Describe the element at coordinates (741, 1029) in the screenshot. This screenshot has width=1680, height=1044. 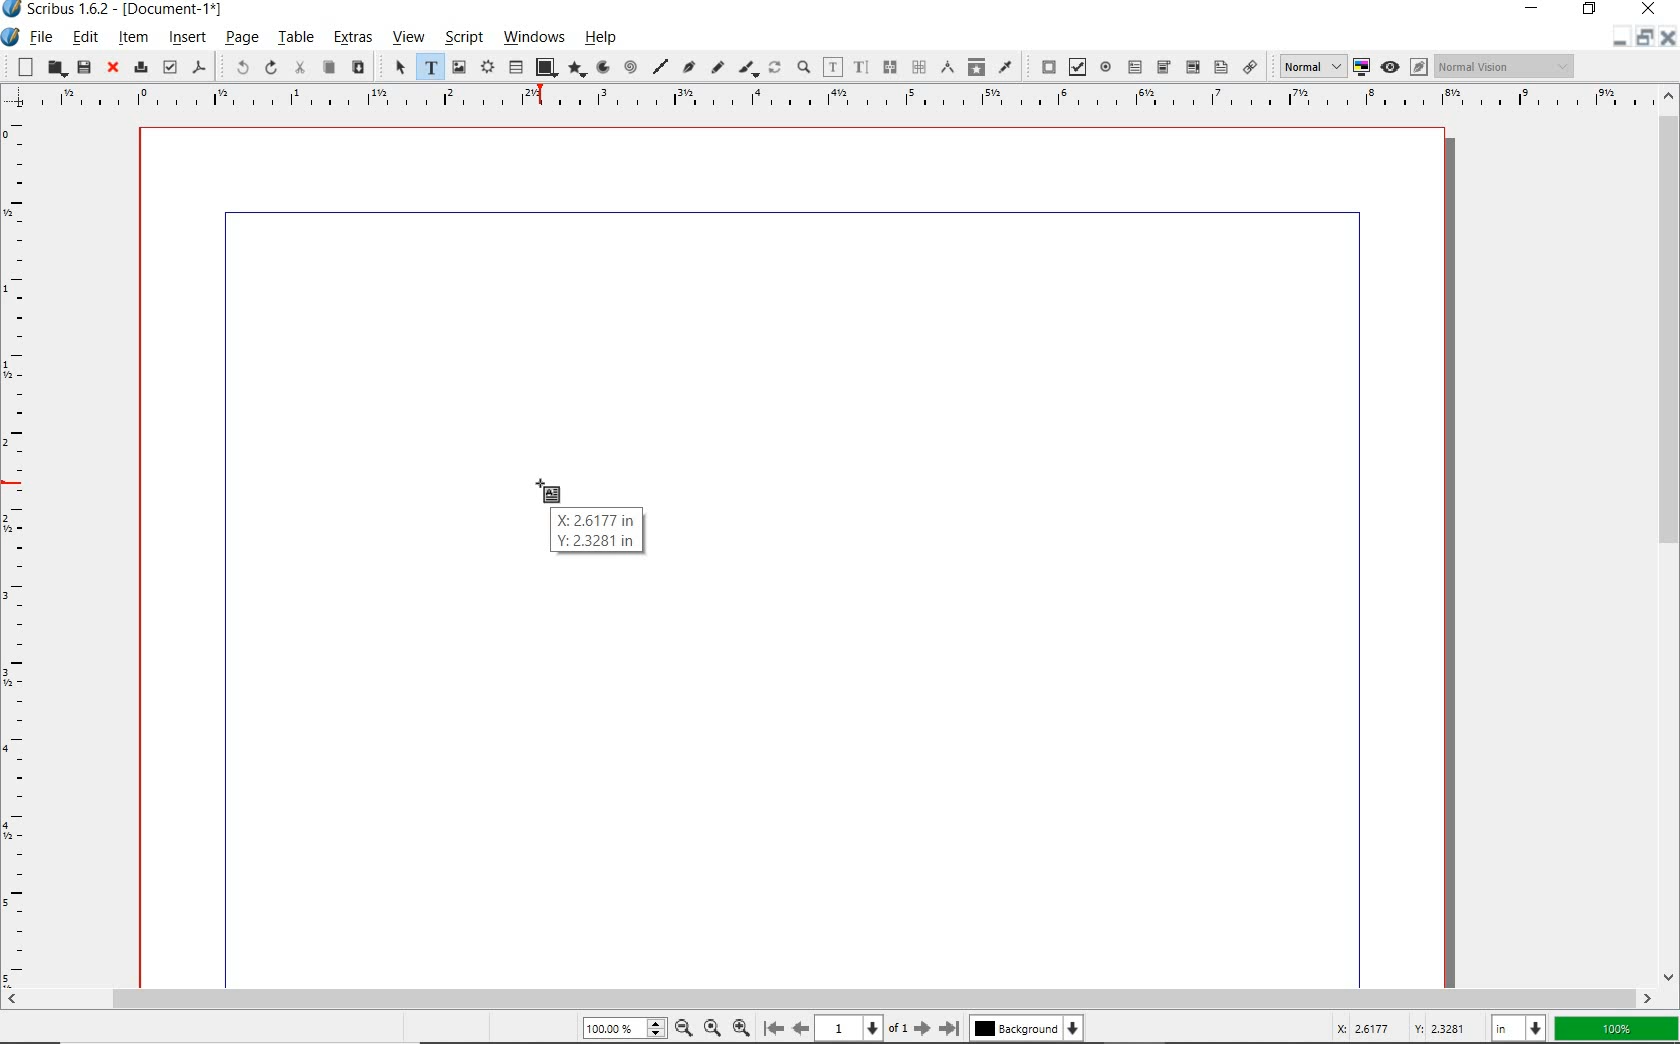
I see `Zoom In` at that location.